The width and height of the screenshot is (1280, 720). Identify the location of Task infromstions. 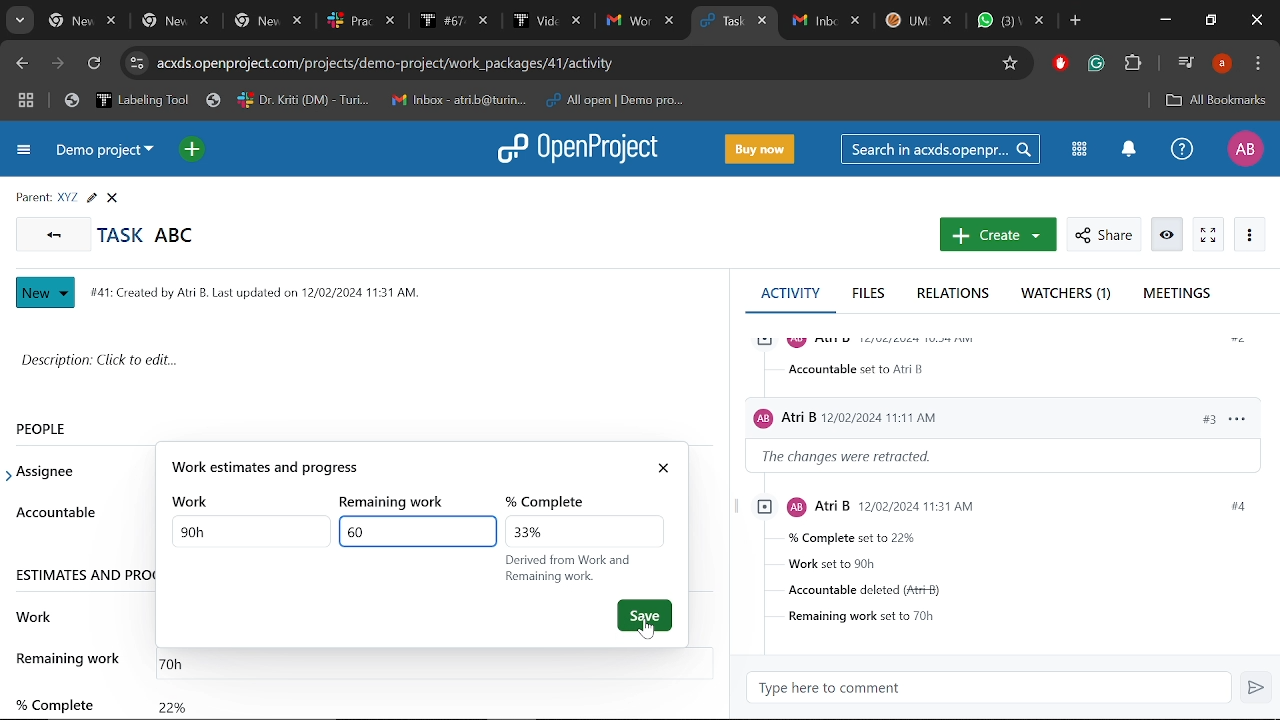
(1005, 561).